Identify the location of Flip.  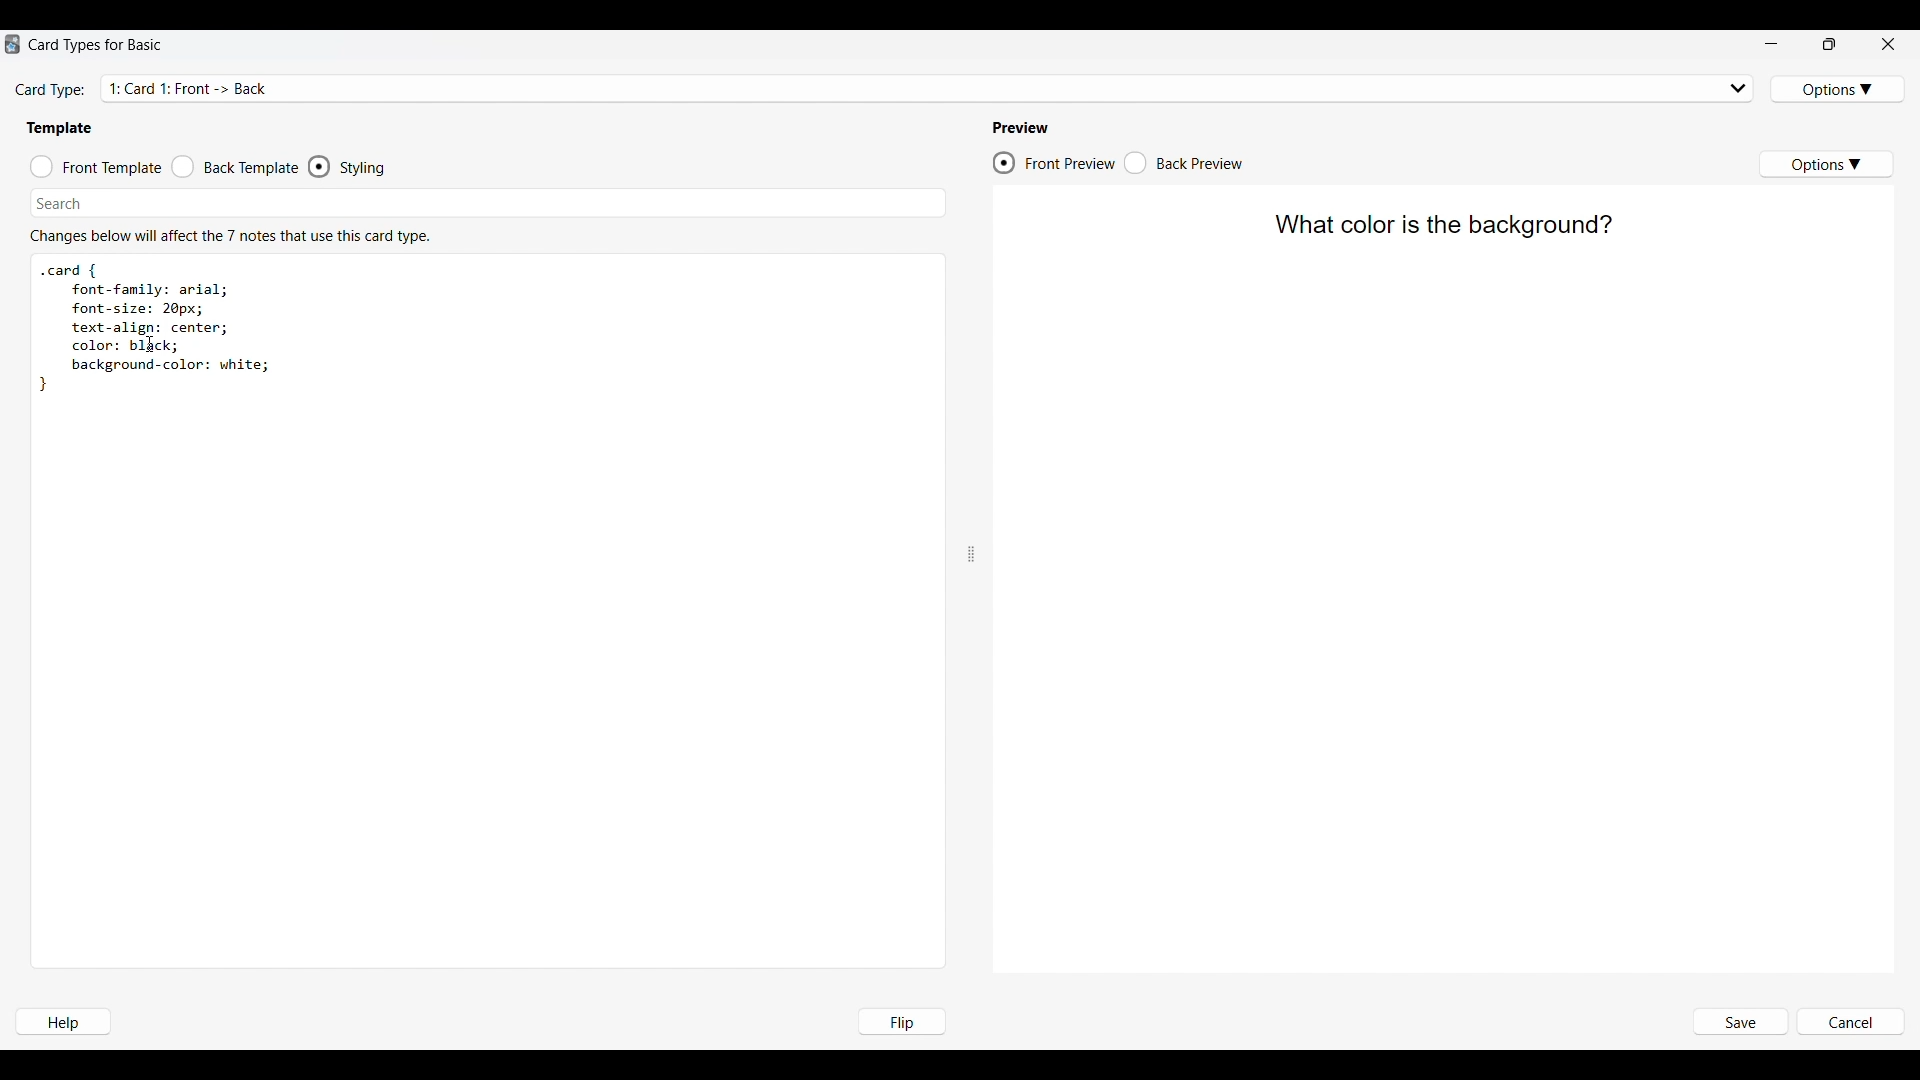
(901, 1021).